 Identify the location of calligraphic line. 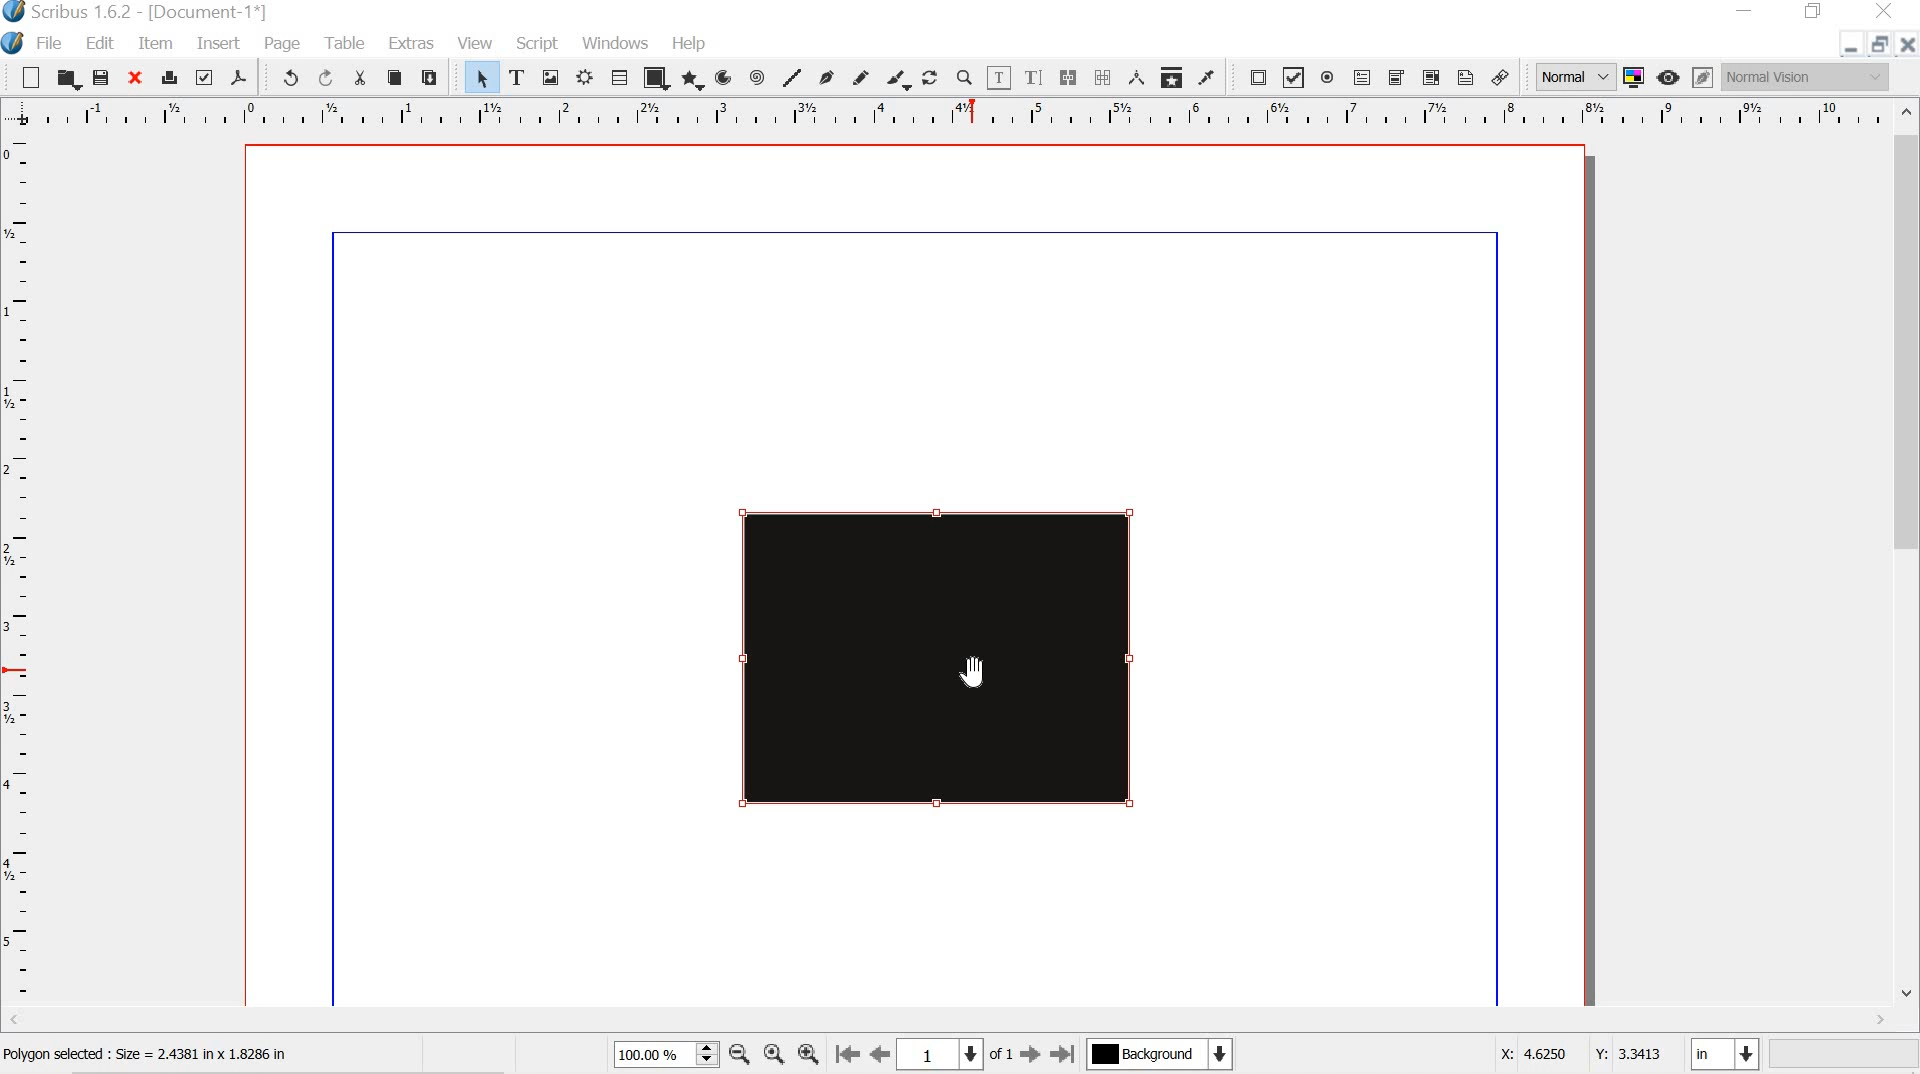
(896, 79).